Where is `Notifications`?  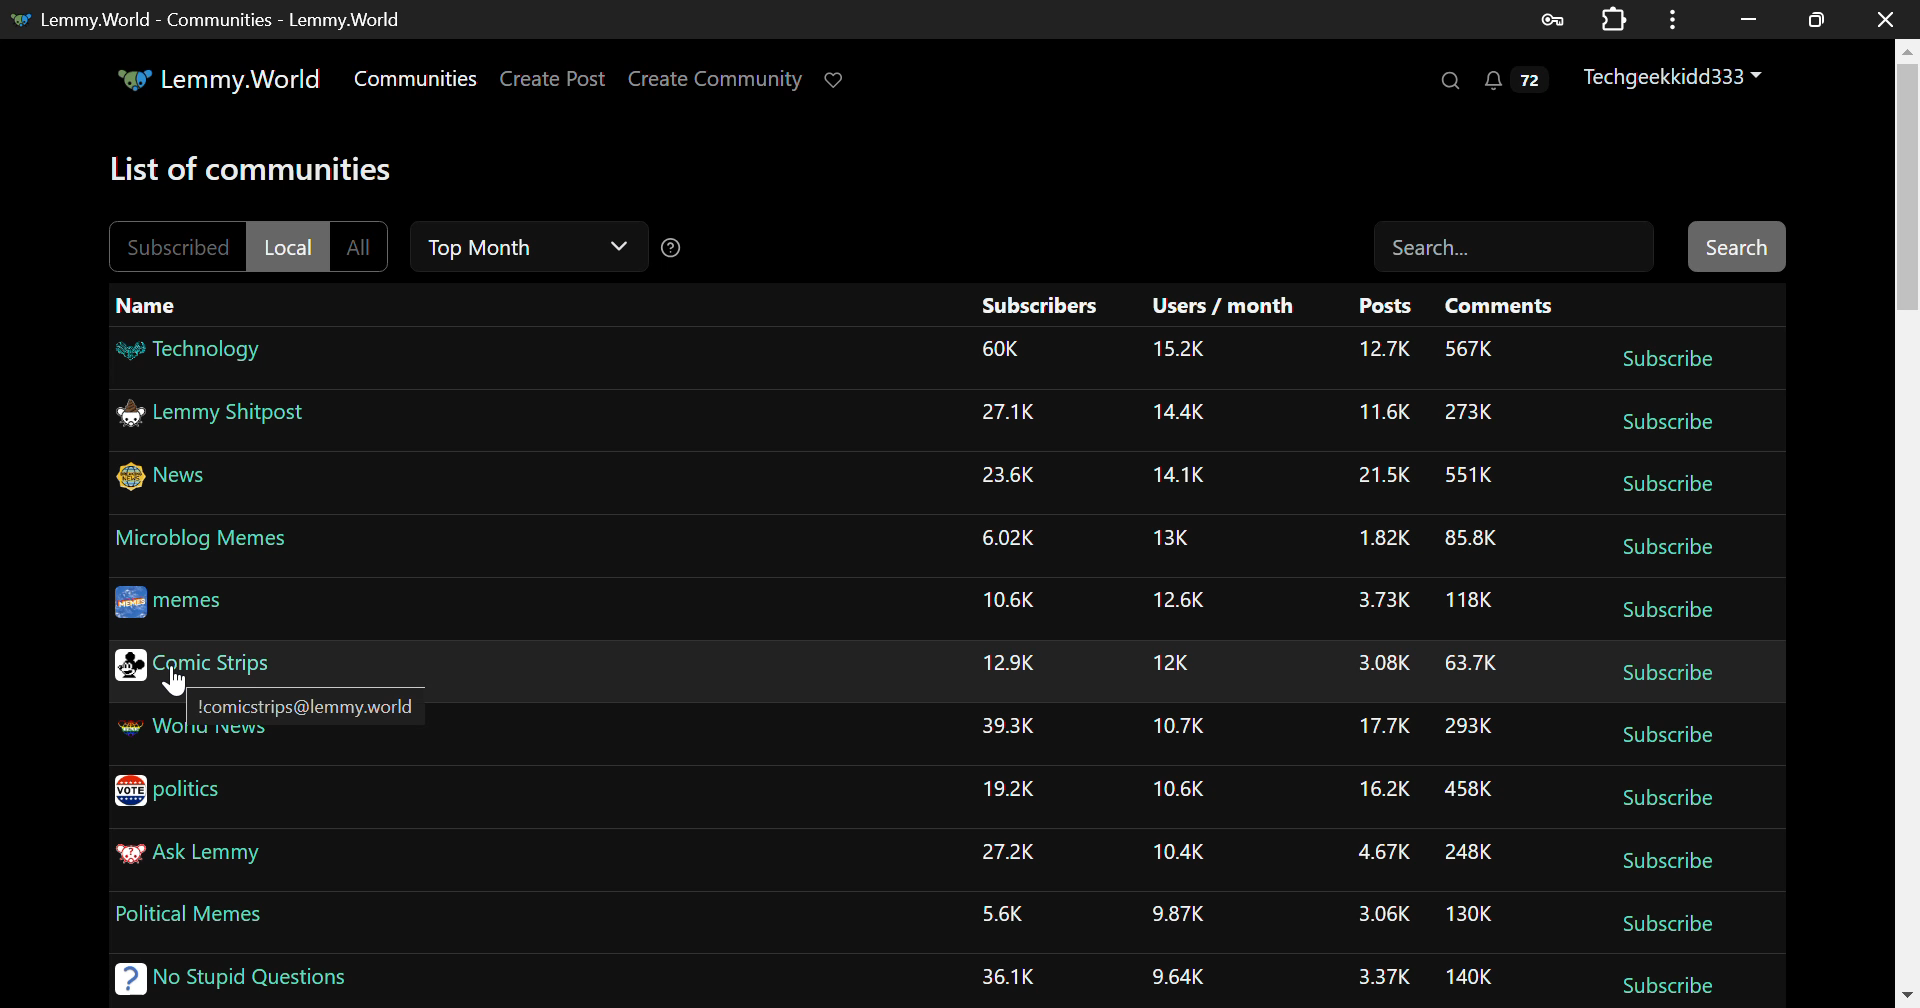 Notifications is located at coordinates (1514, 85).